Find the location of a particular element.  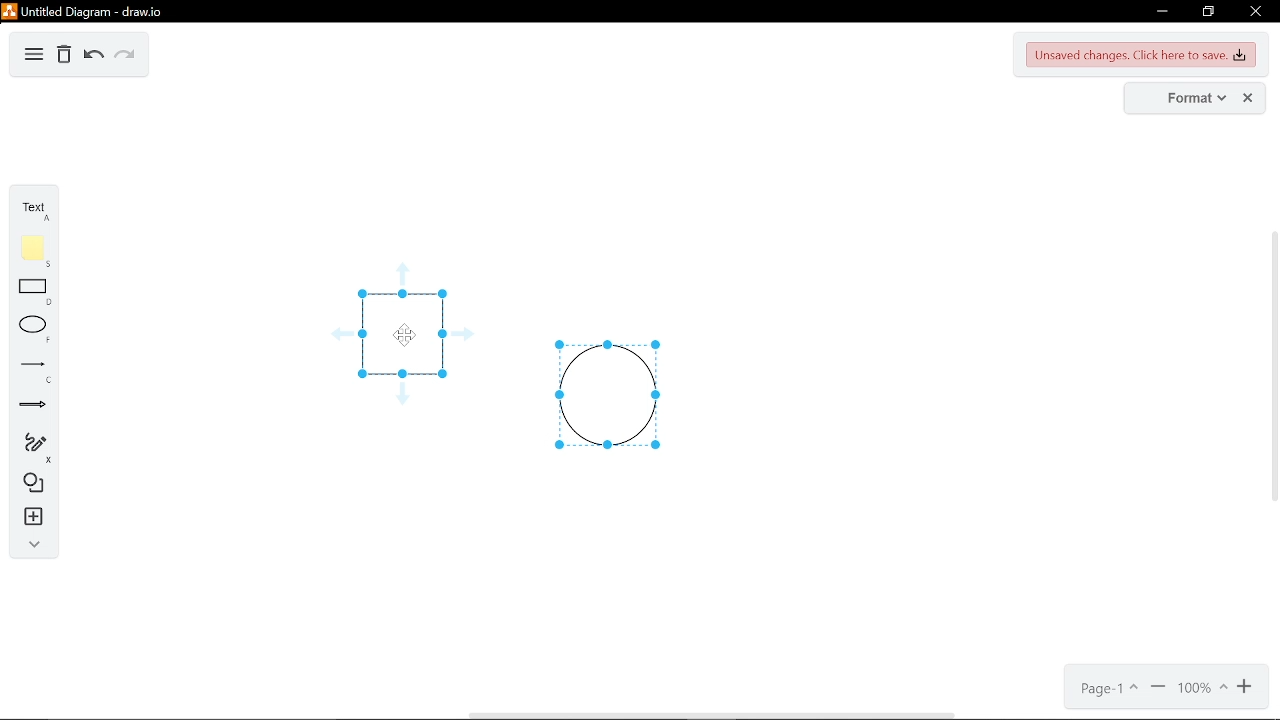

format is located at coordinates (1191, 99).